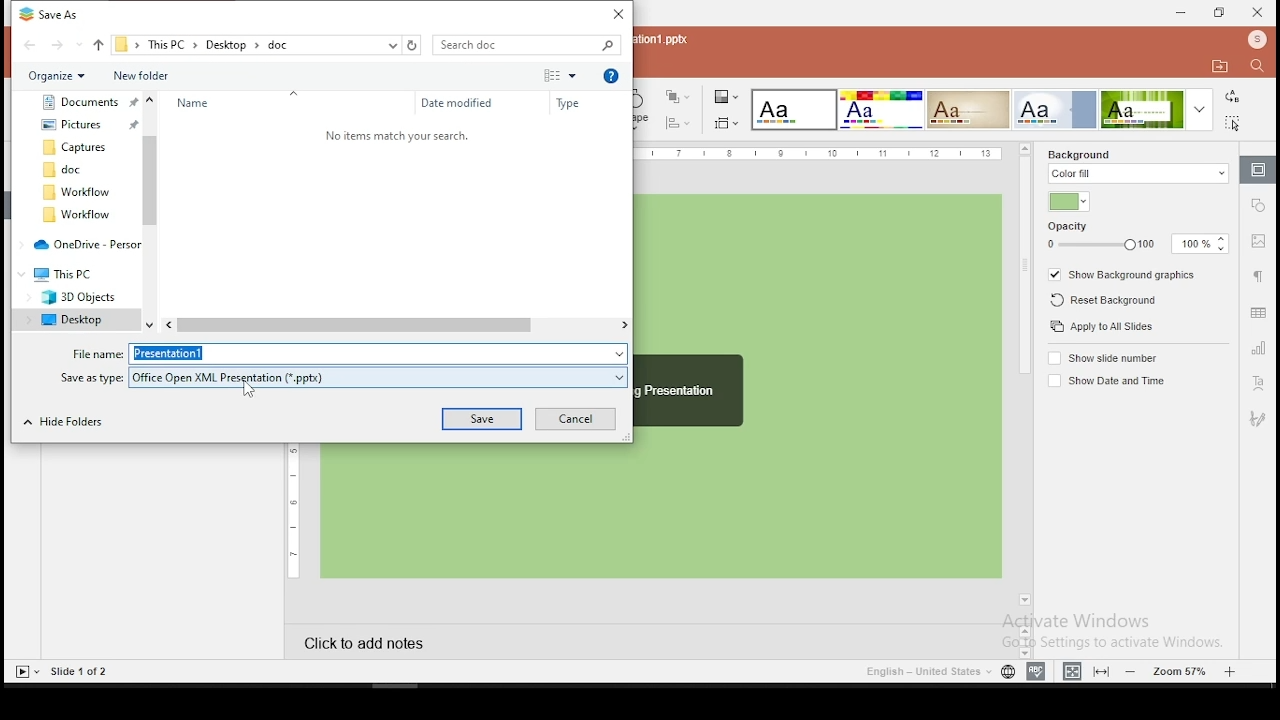 This screenshot has width=1280, height=720. What do you see at coordinates (968, 109) in the screenshot?
I see `select color theme` at bounding box center [968, 109].